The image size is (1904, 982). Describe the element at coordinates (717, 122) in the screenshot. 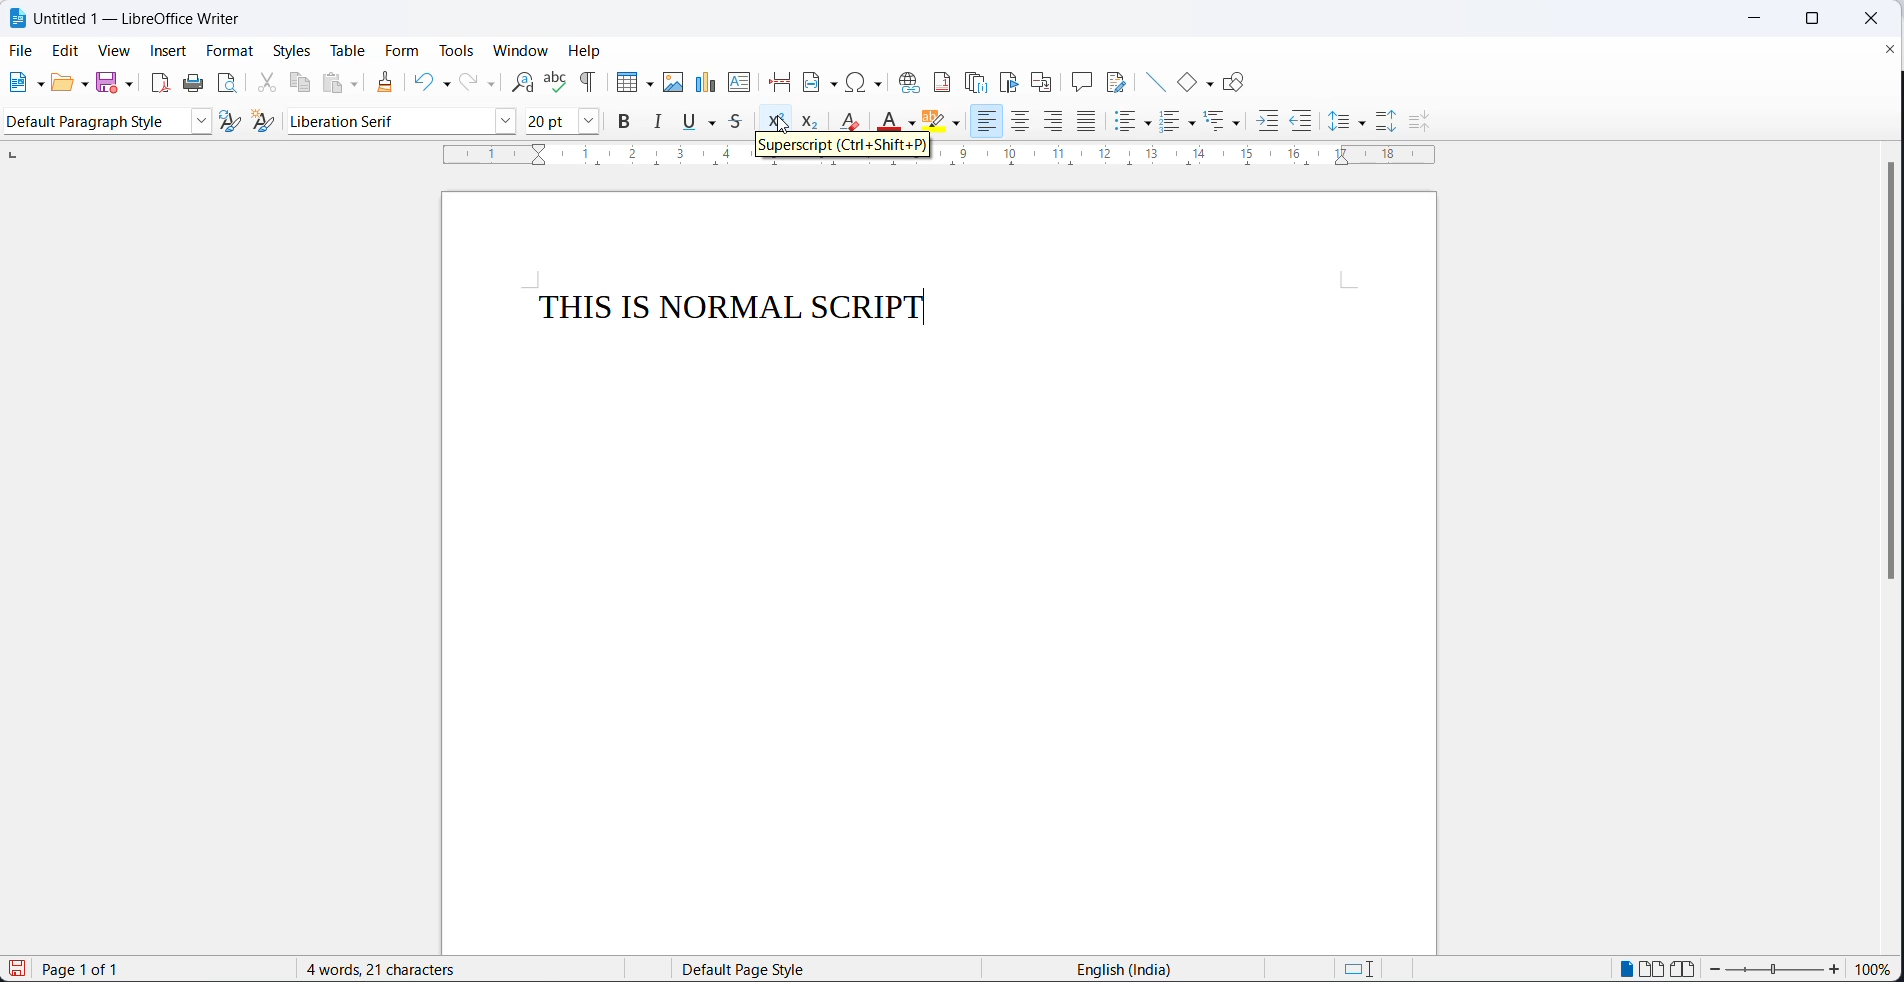

I see `underline options` at that location.